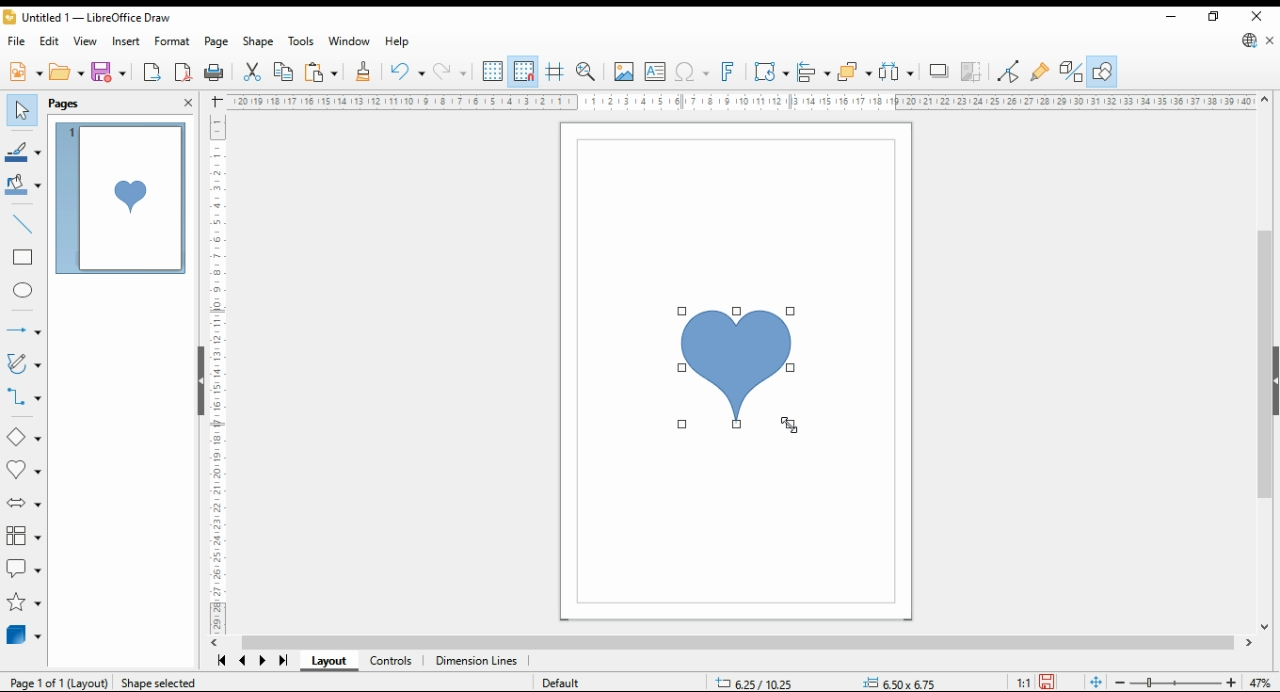 This screenshot has height=692, width=1280. What do you see at coordinates (215, 72) in the screenshot?
I see `print` at bounding box center [215, 72].